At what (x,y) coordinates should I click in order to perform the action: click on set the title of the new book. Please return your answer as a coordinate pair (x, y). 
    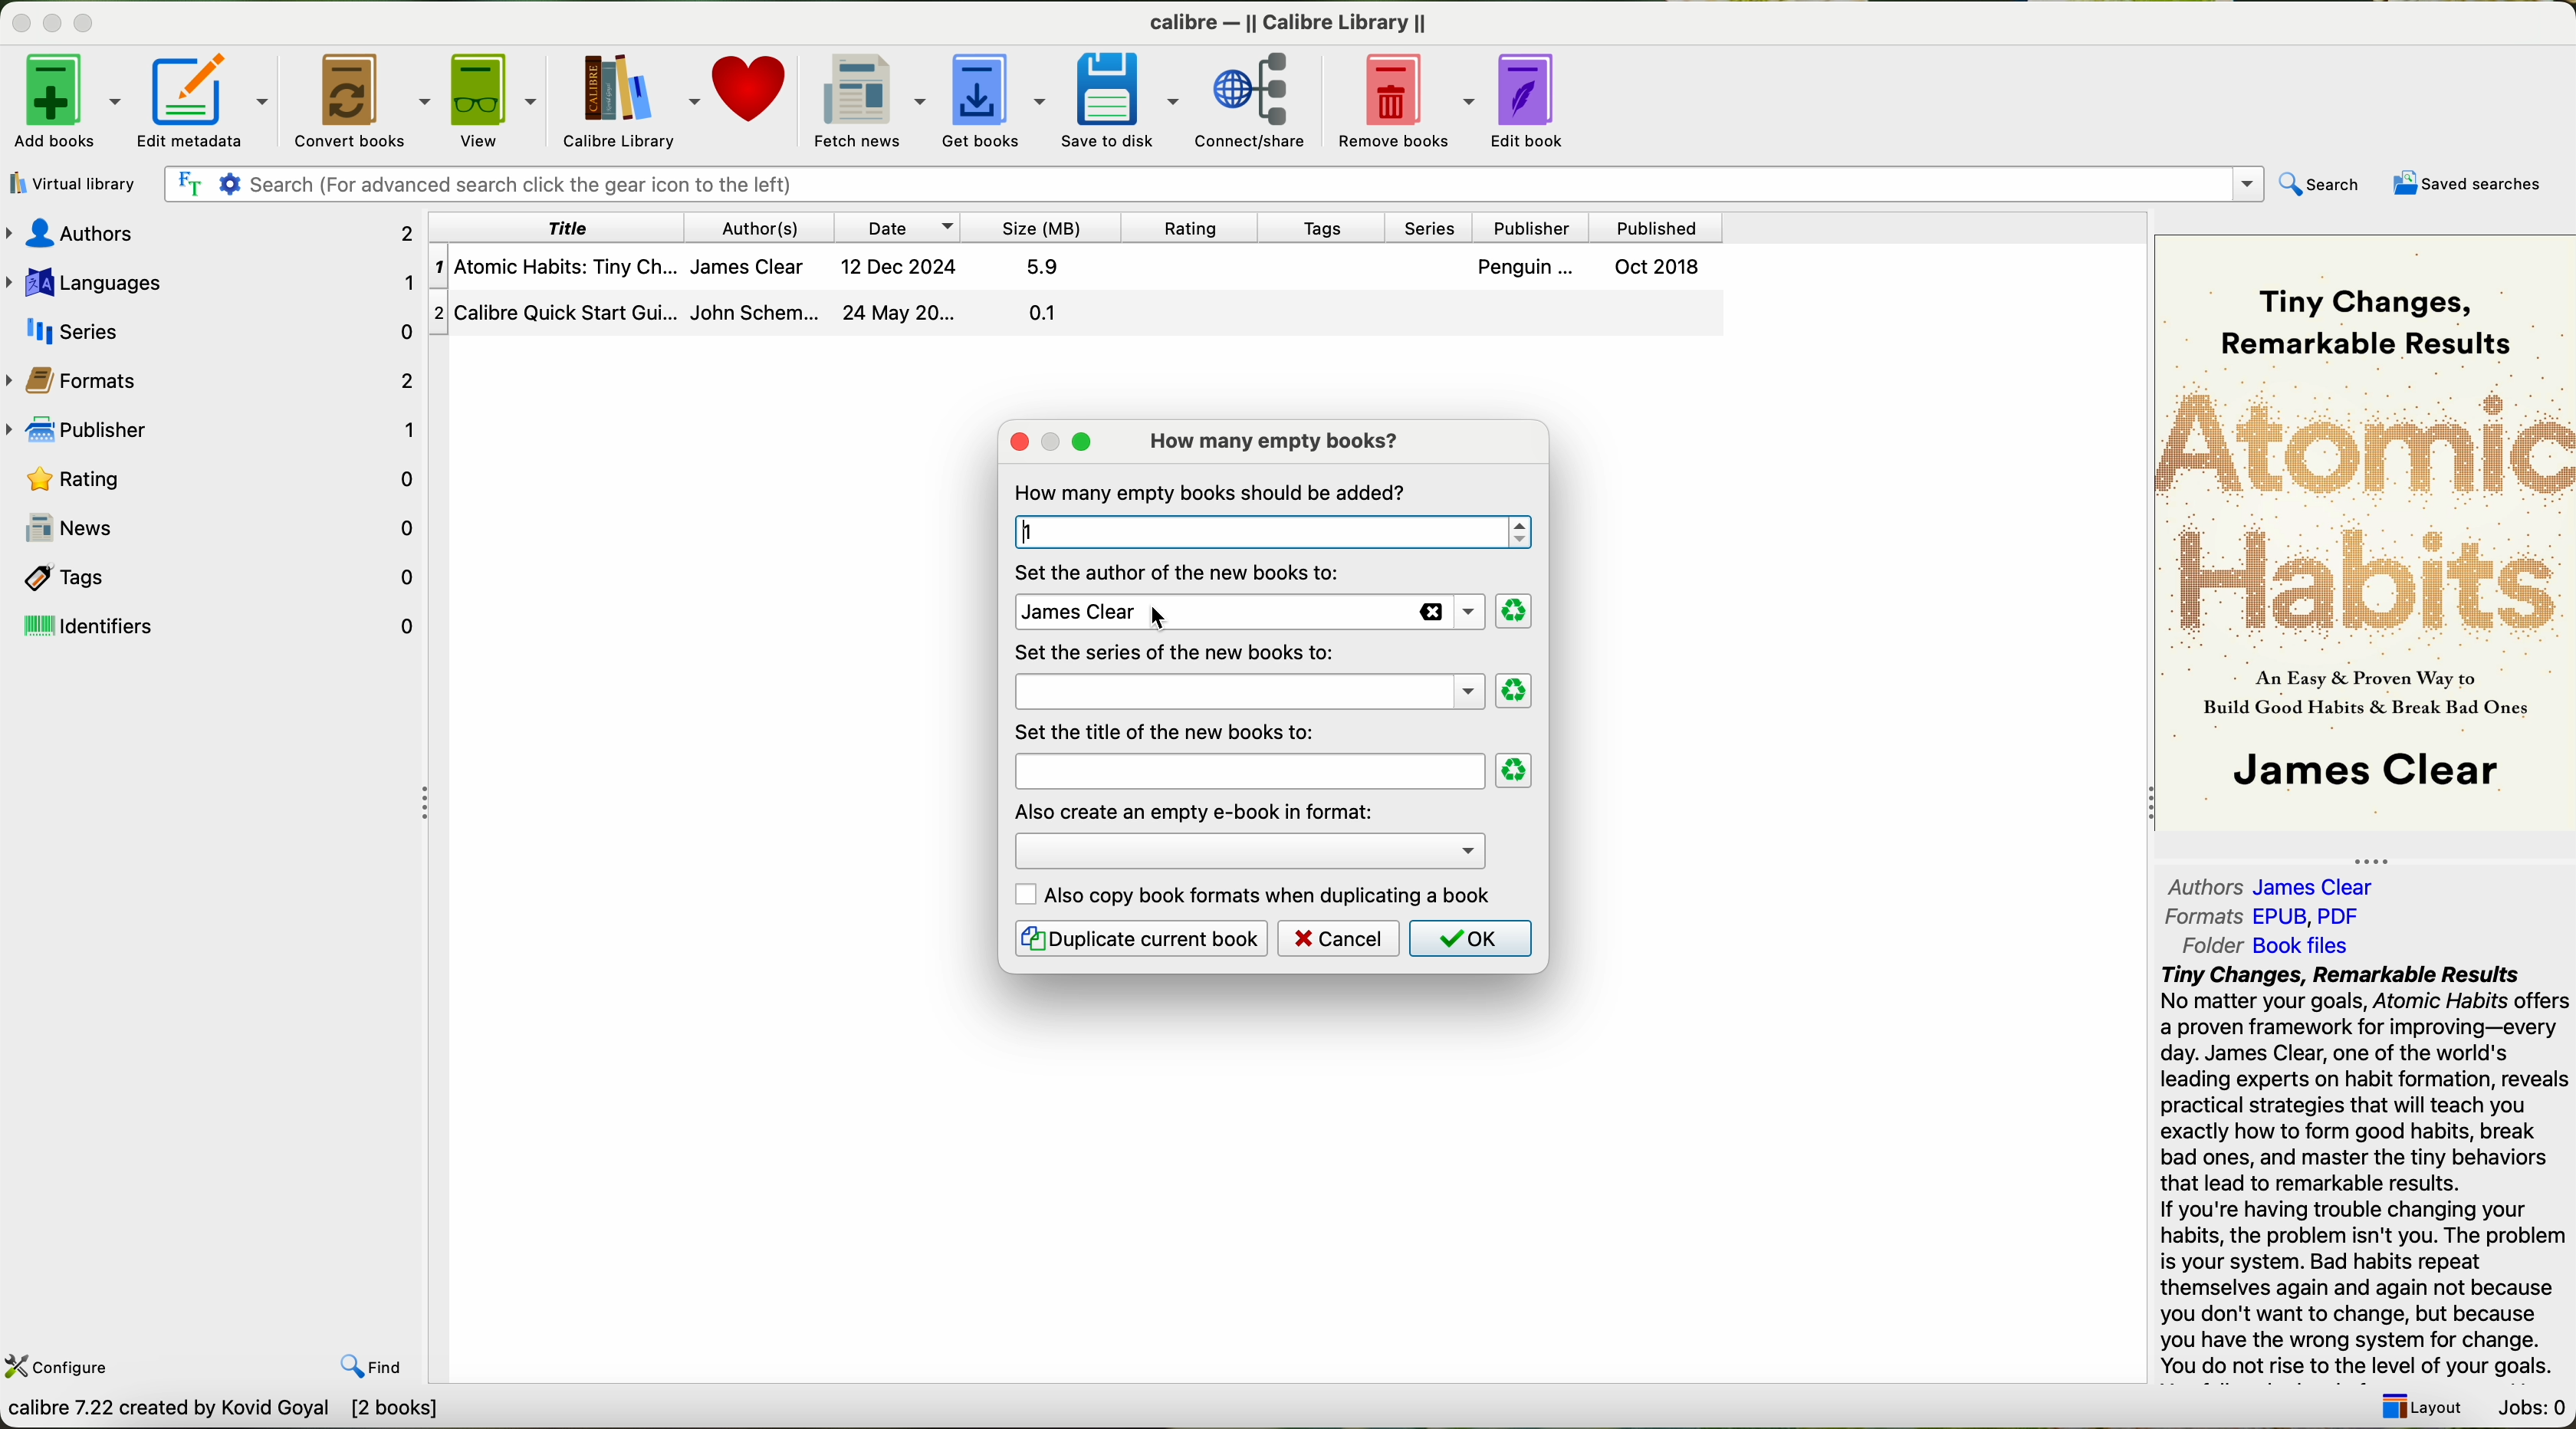
    Looking at the image, I should click on (1172, 731).